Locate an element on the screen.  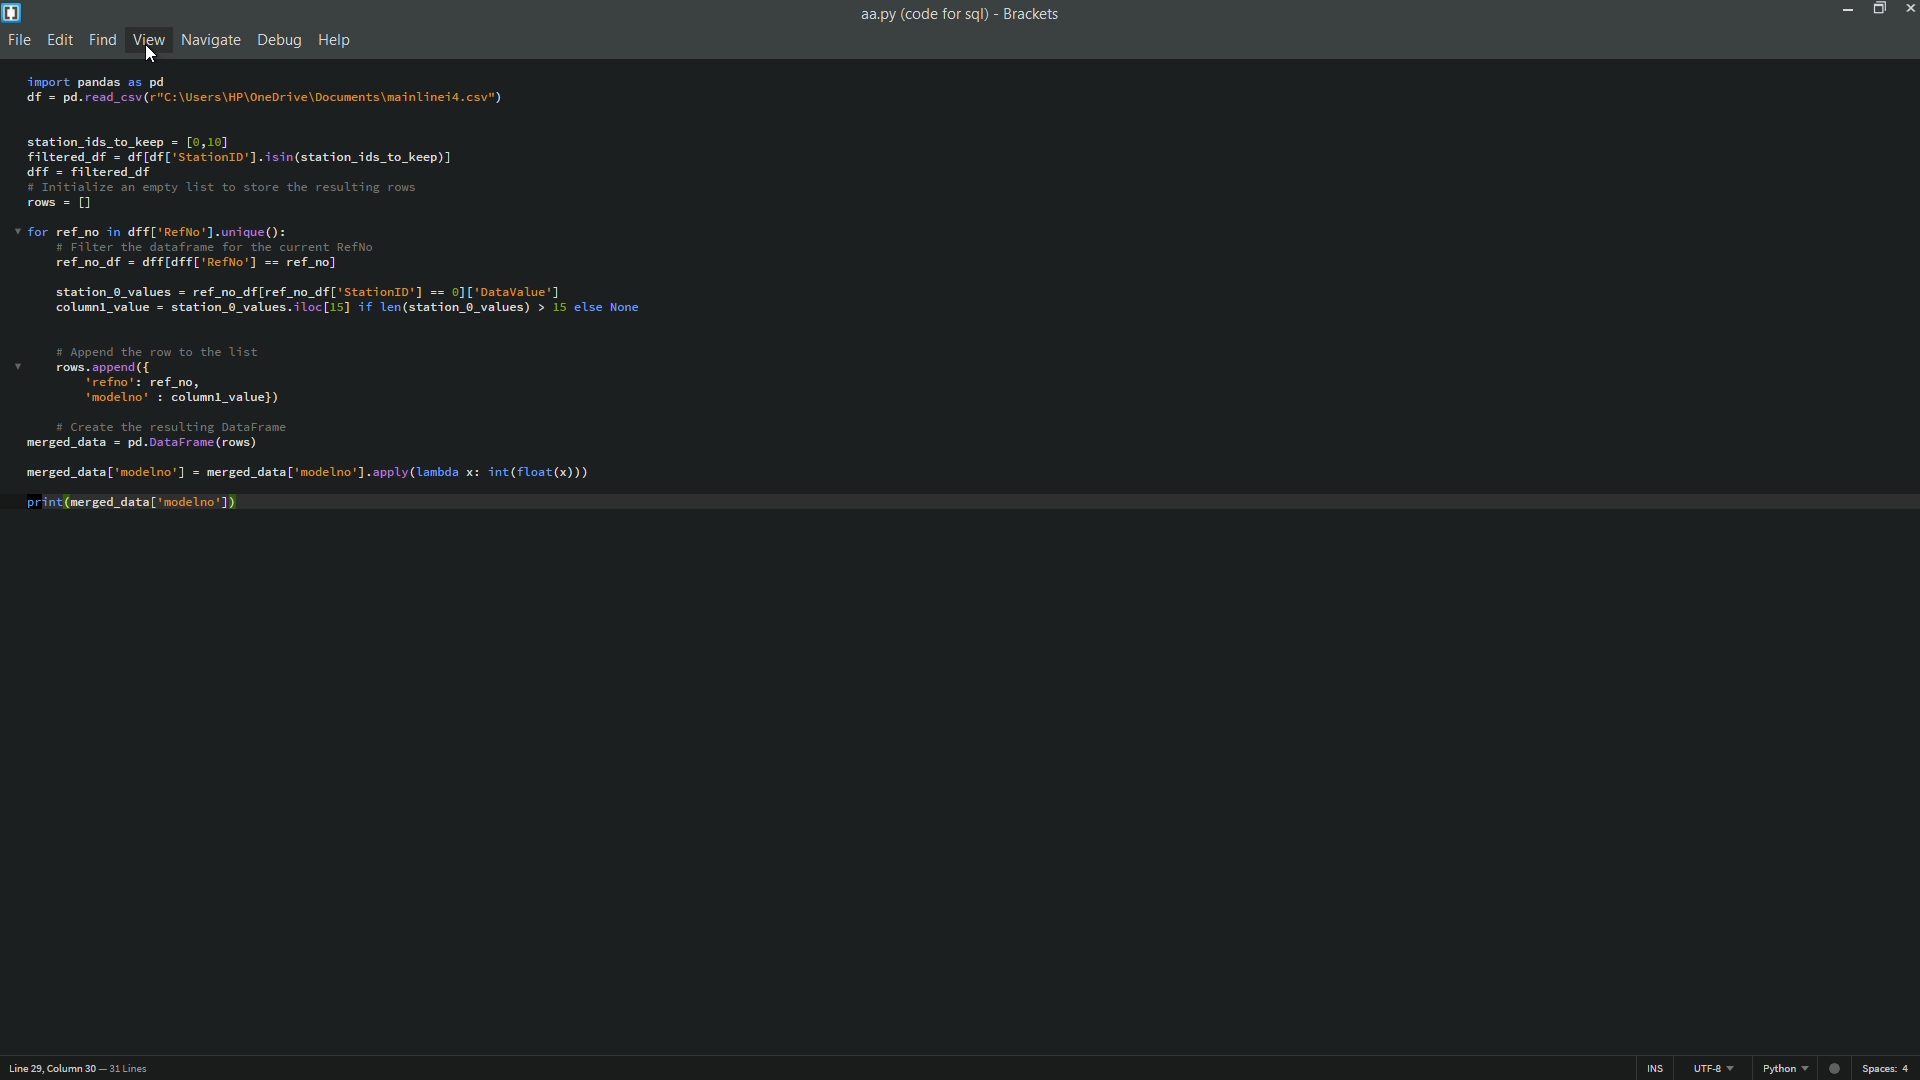
ins text field is located at coordinates (1655, 1068).